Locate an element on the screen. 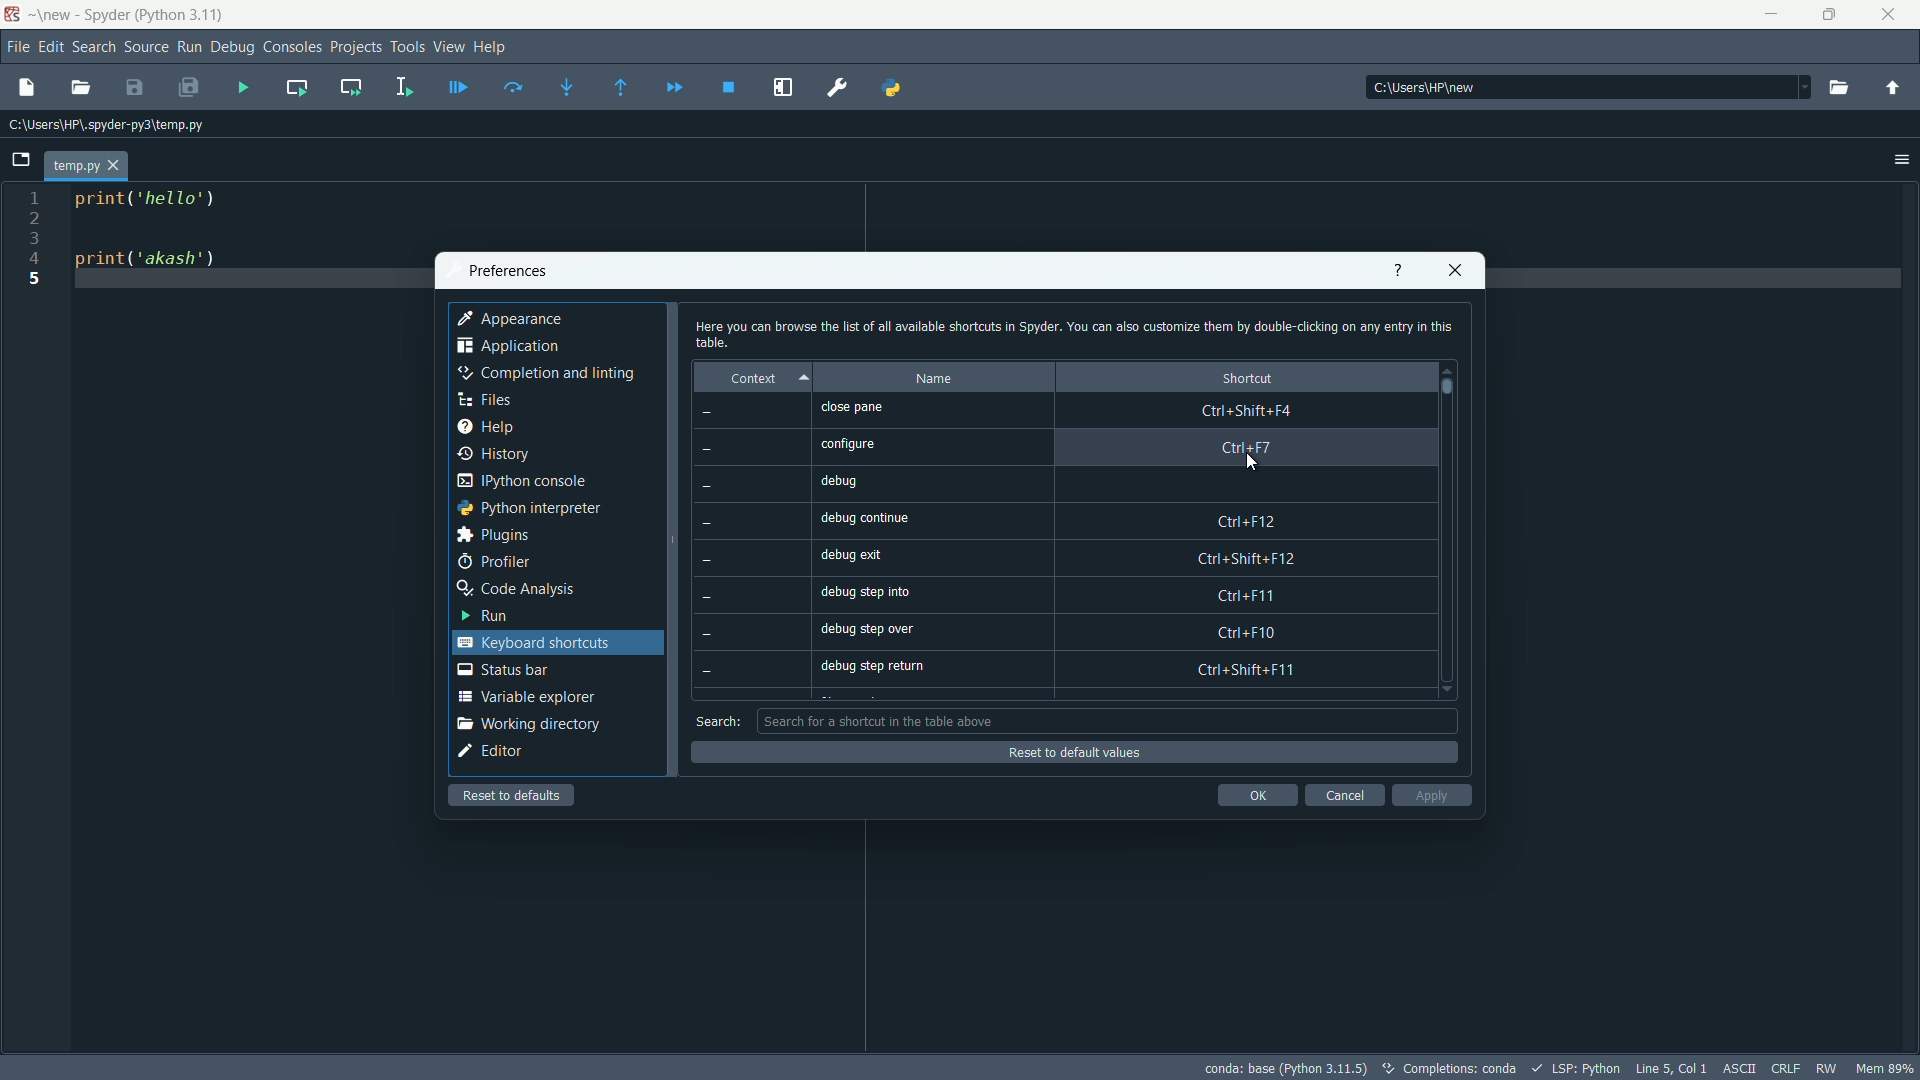  debug file is located at coordinates (242, 88).